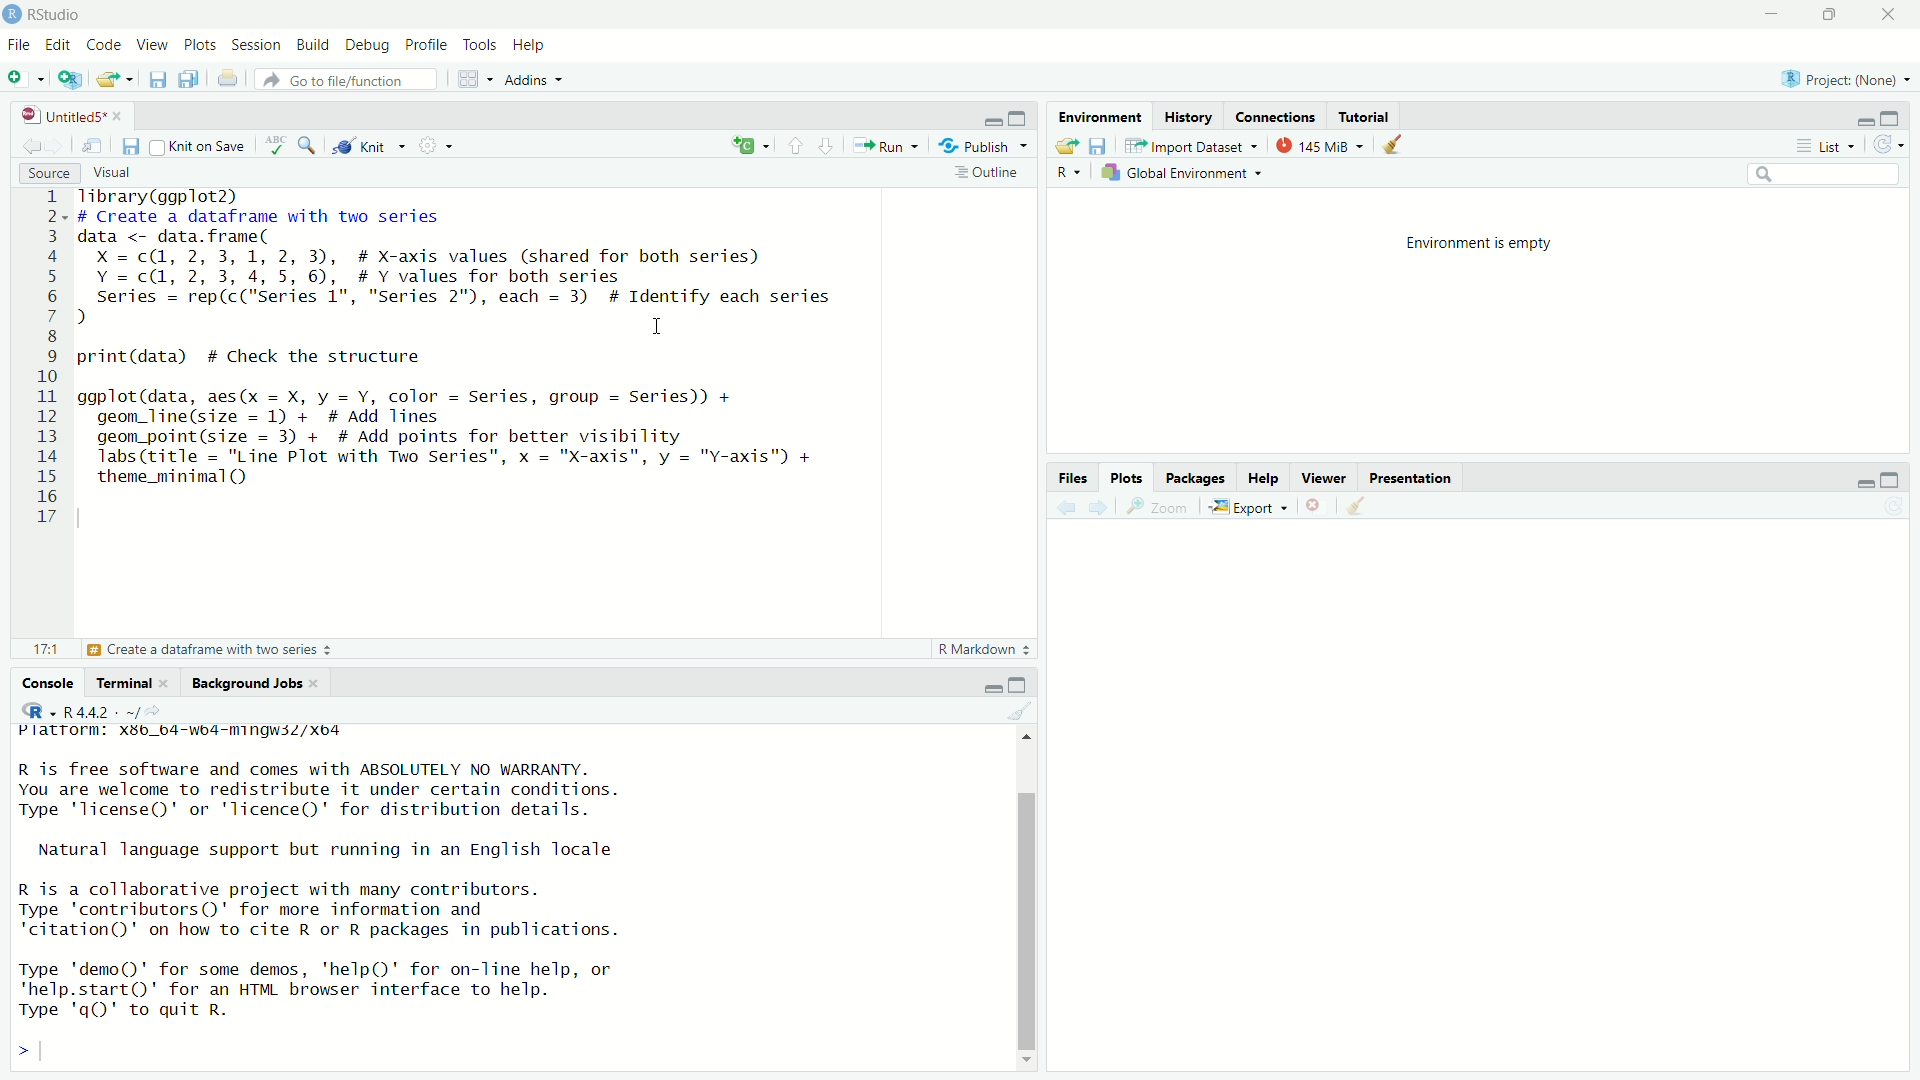 Image resolution: width=1920 pixels, height=1080 pixels. I want to click on input cursor, so click(46, 1049).